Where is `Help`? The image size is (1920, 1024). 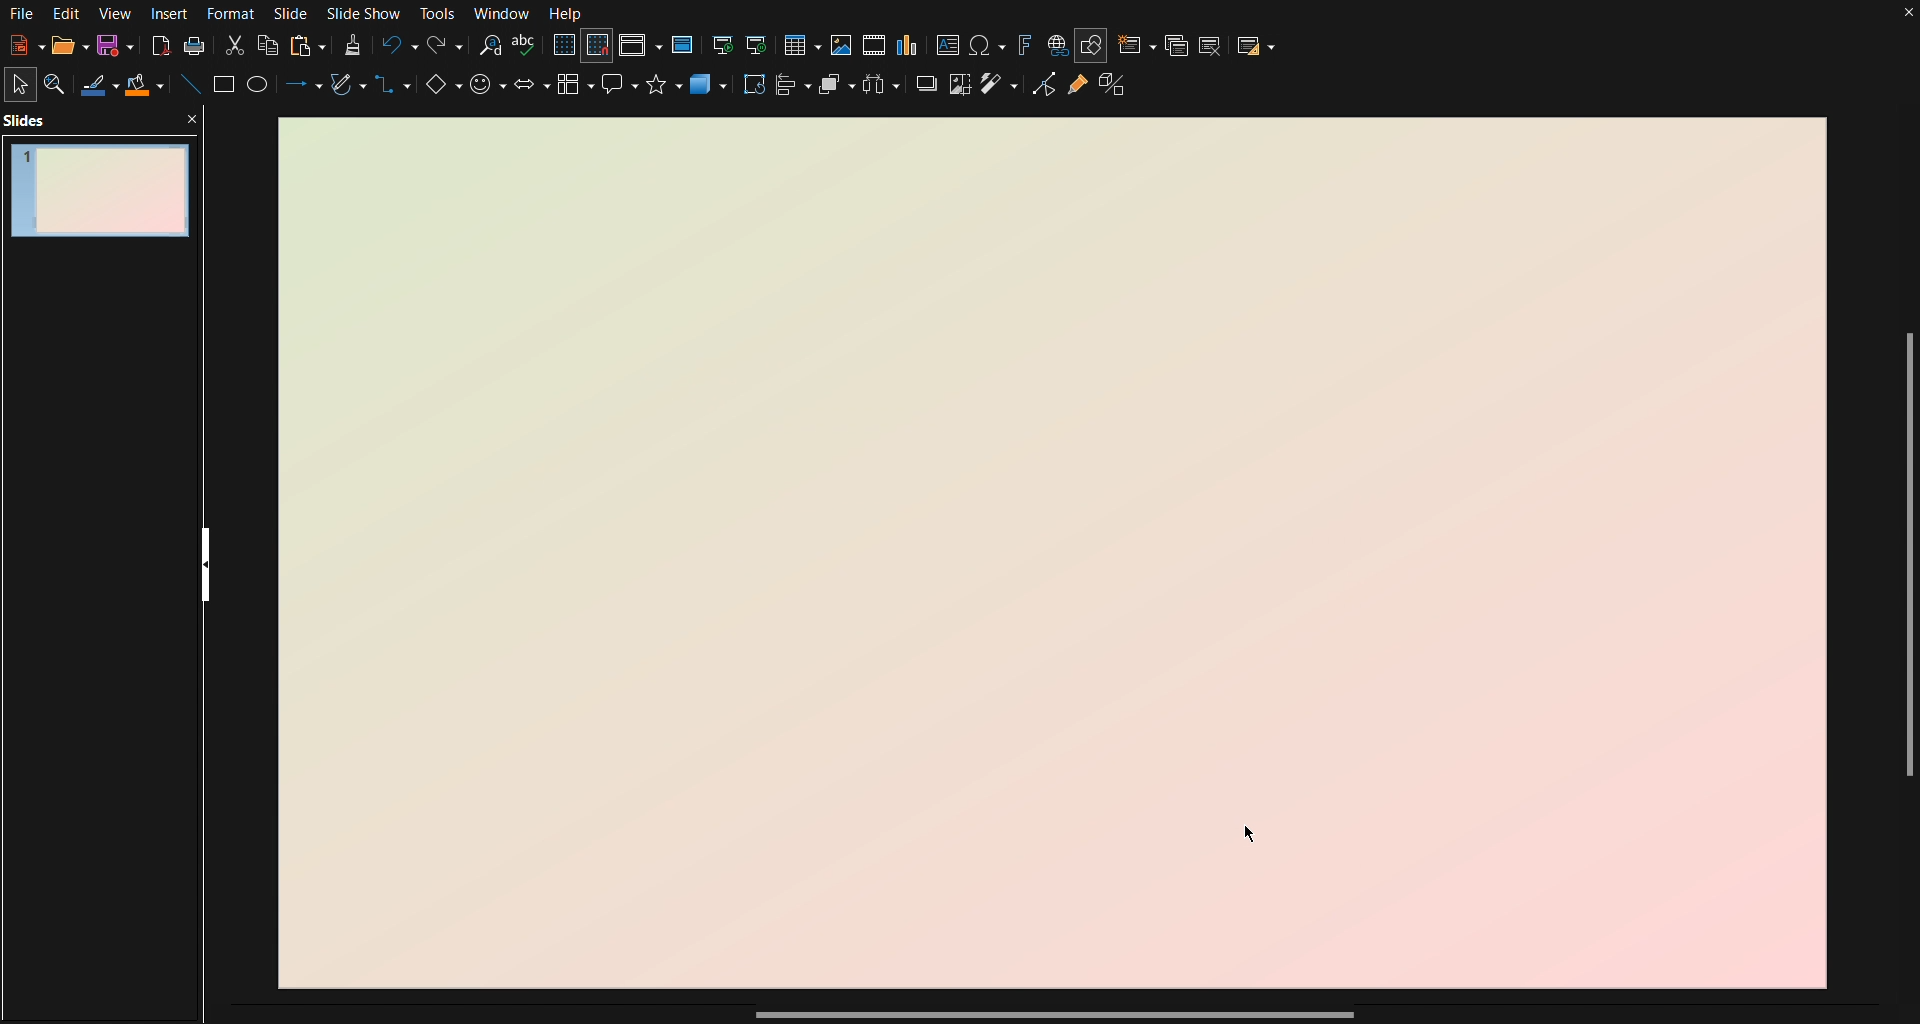 Help is located at coordinates (567, 14).